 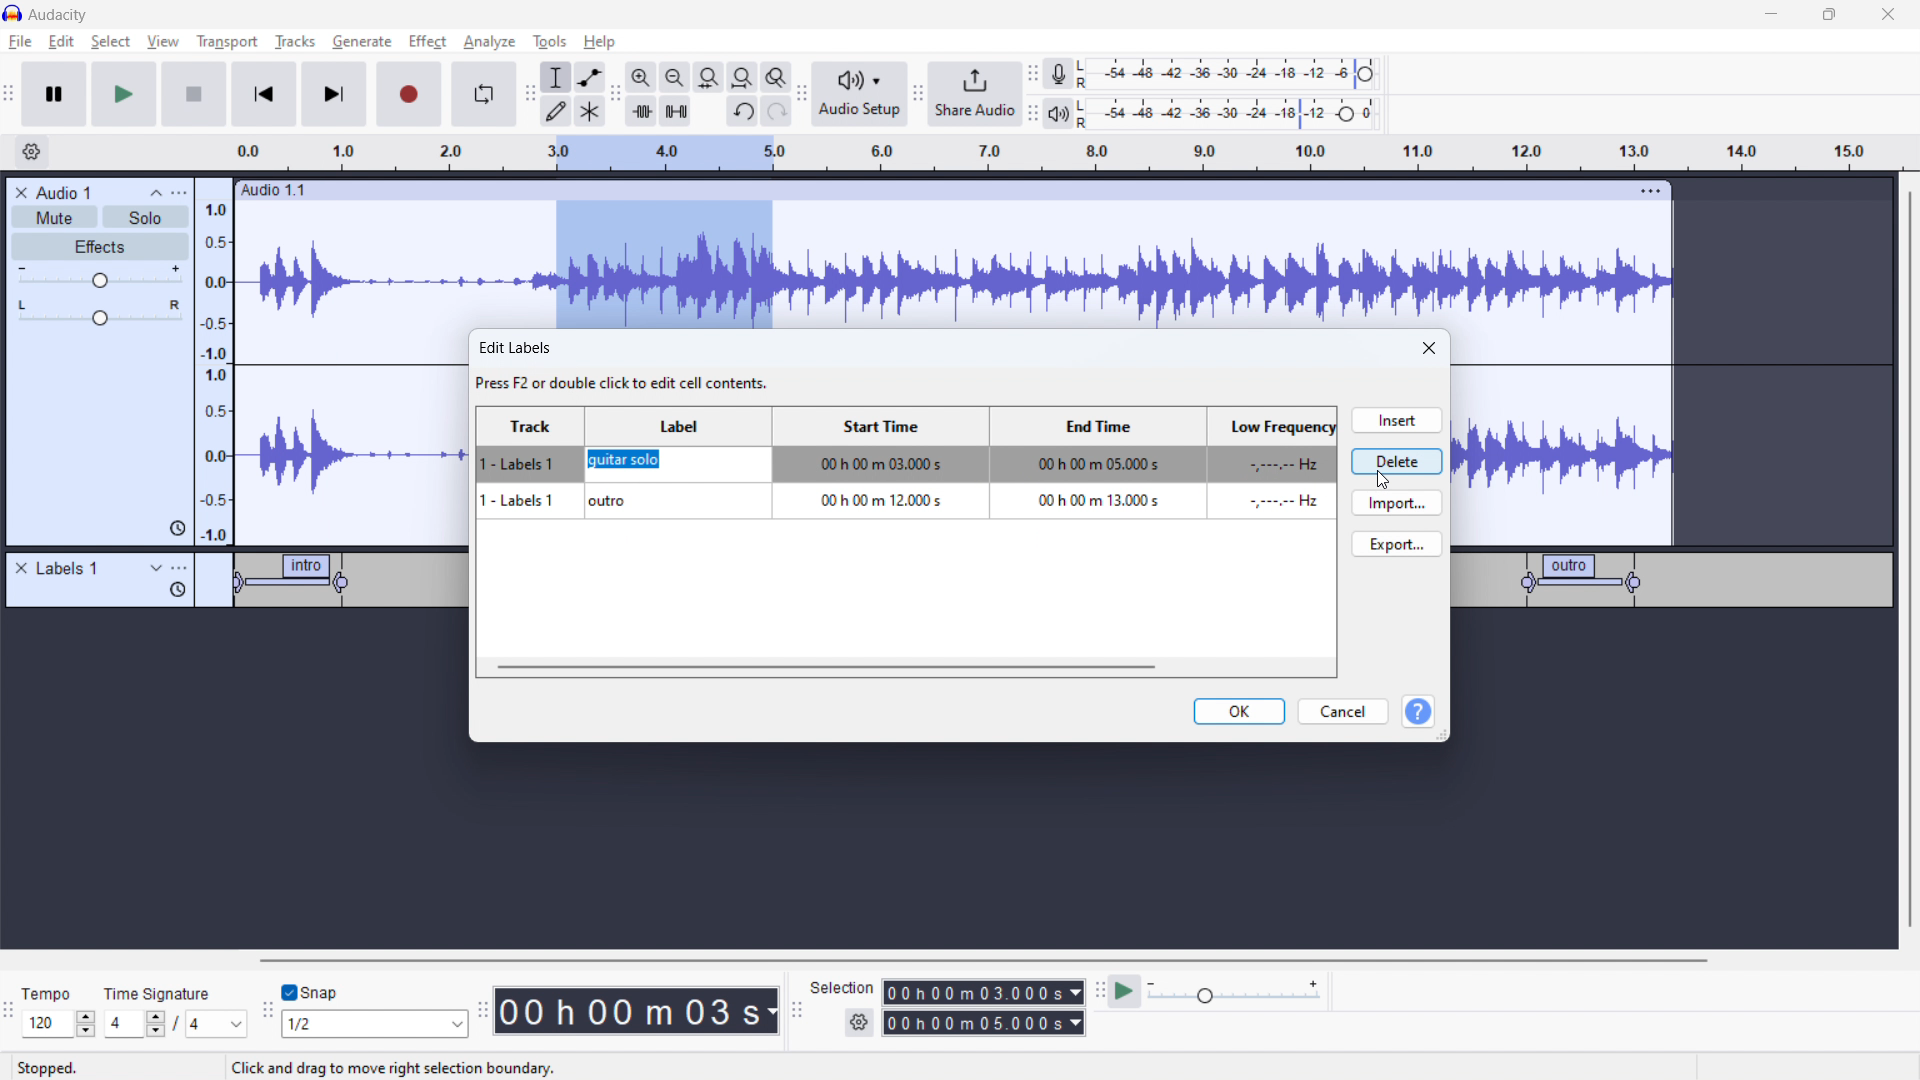 What do you see at coordinates (641, 77) in the screenshot?
I see `zoom in` at bounding box center [641, 77].